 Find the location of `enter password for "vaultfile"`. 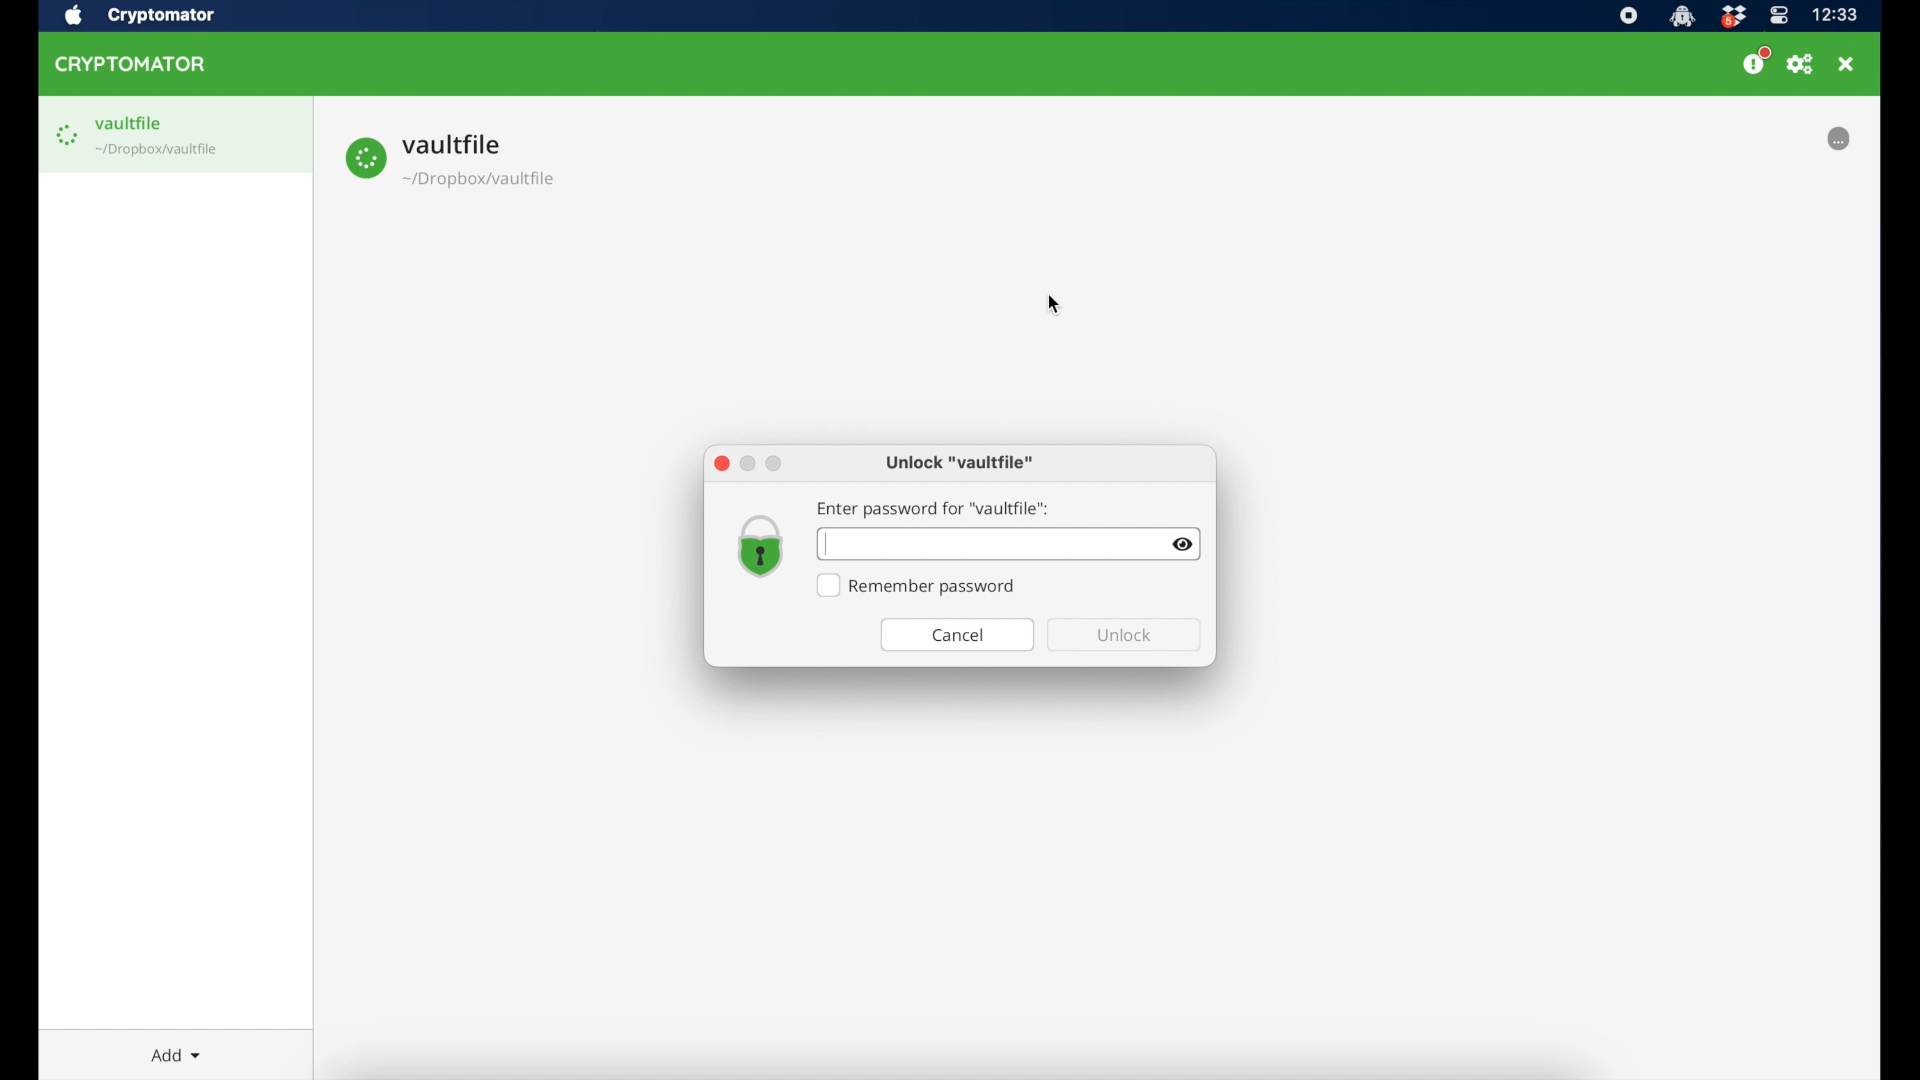

enter password for "vaultfile" is located at coordinates (930, 507).